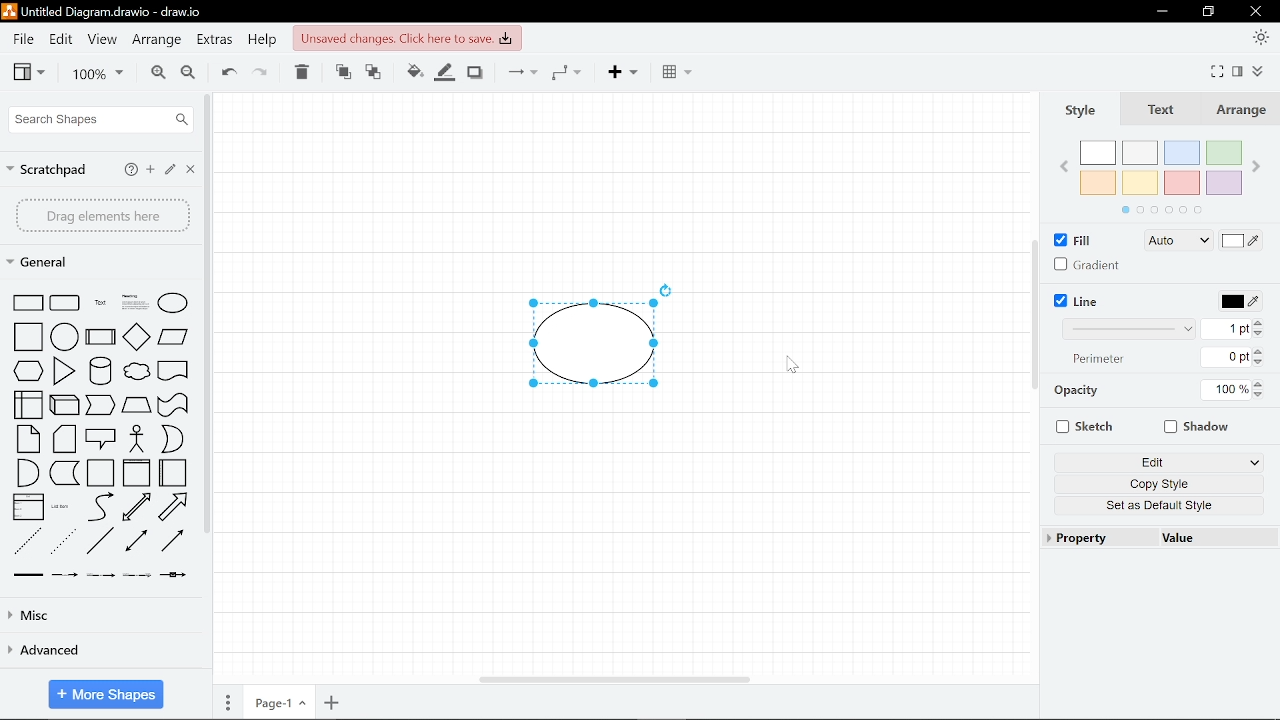  I want to click on list, so click(28, 507).